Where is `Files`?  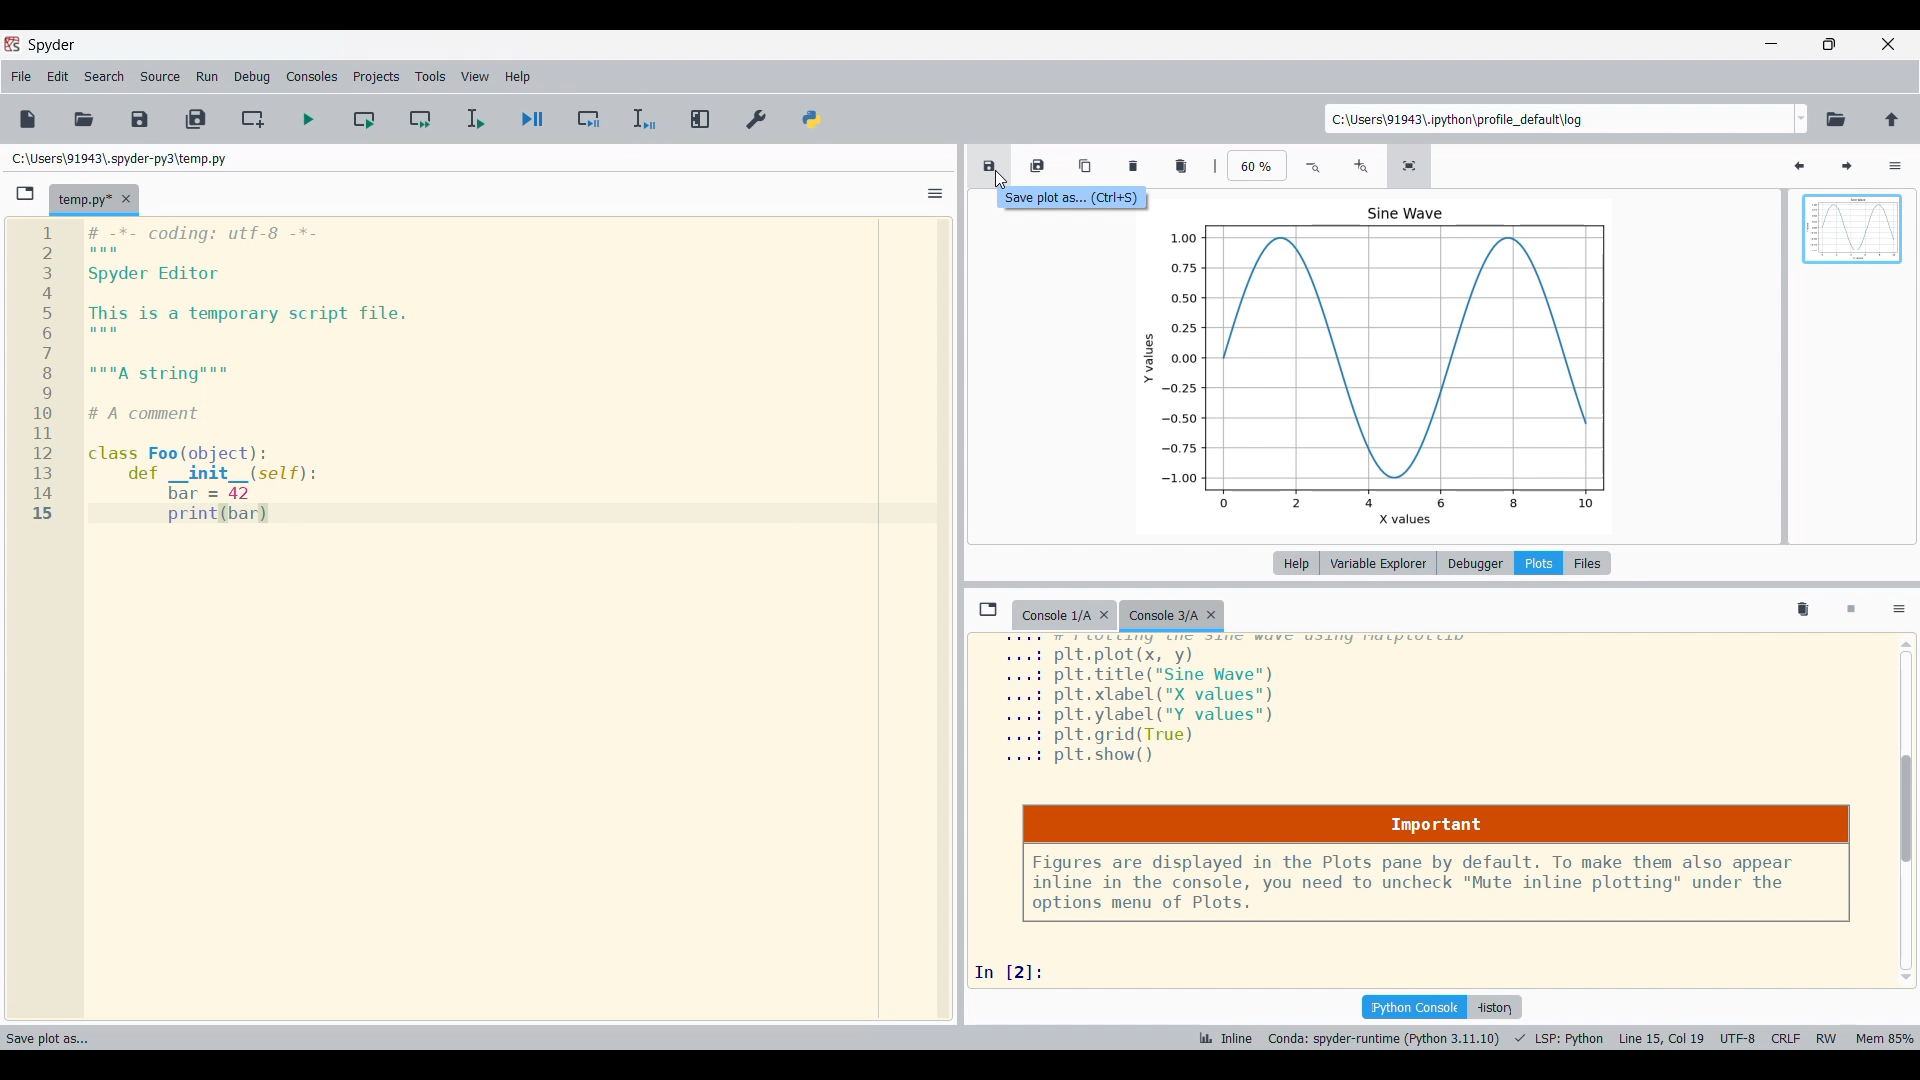
Files is located at coordinates (1588, 563).